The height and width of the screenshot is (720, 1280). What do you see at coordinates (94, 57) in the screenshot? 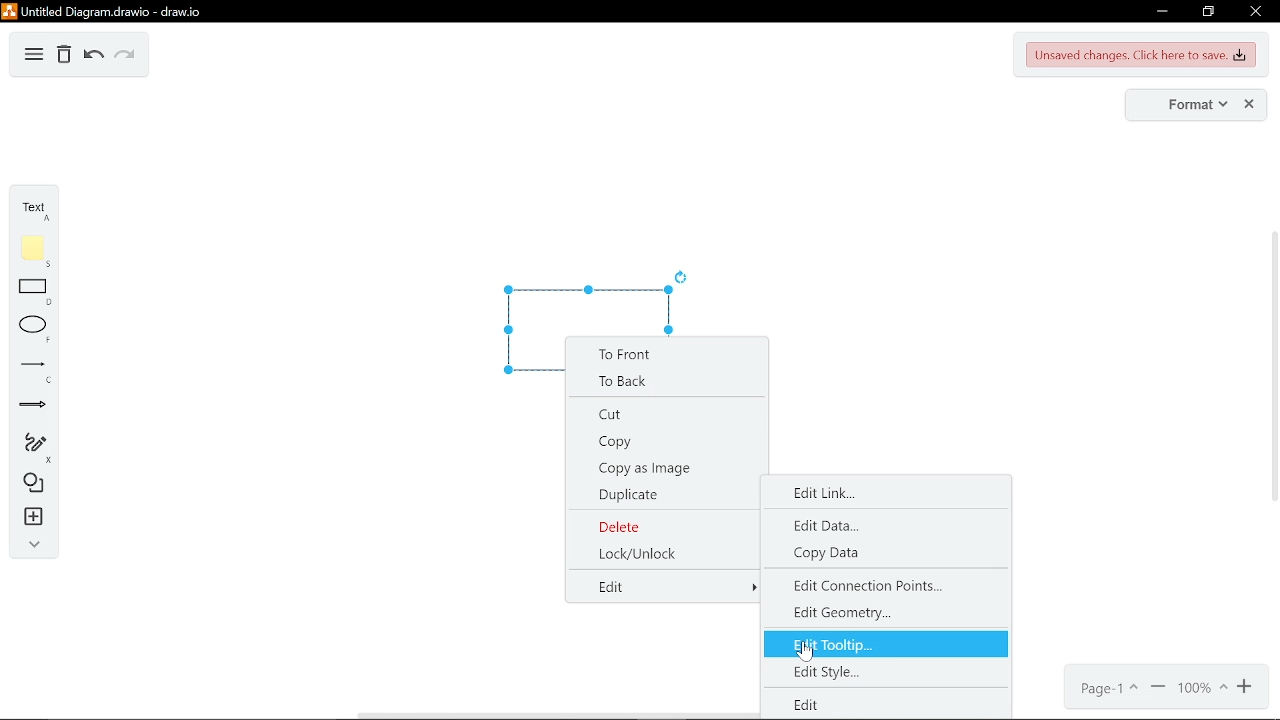
I see `undo` at bounding box center [94, 57].